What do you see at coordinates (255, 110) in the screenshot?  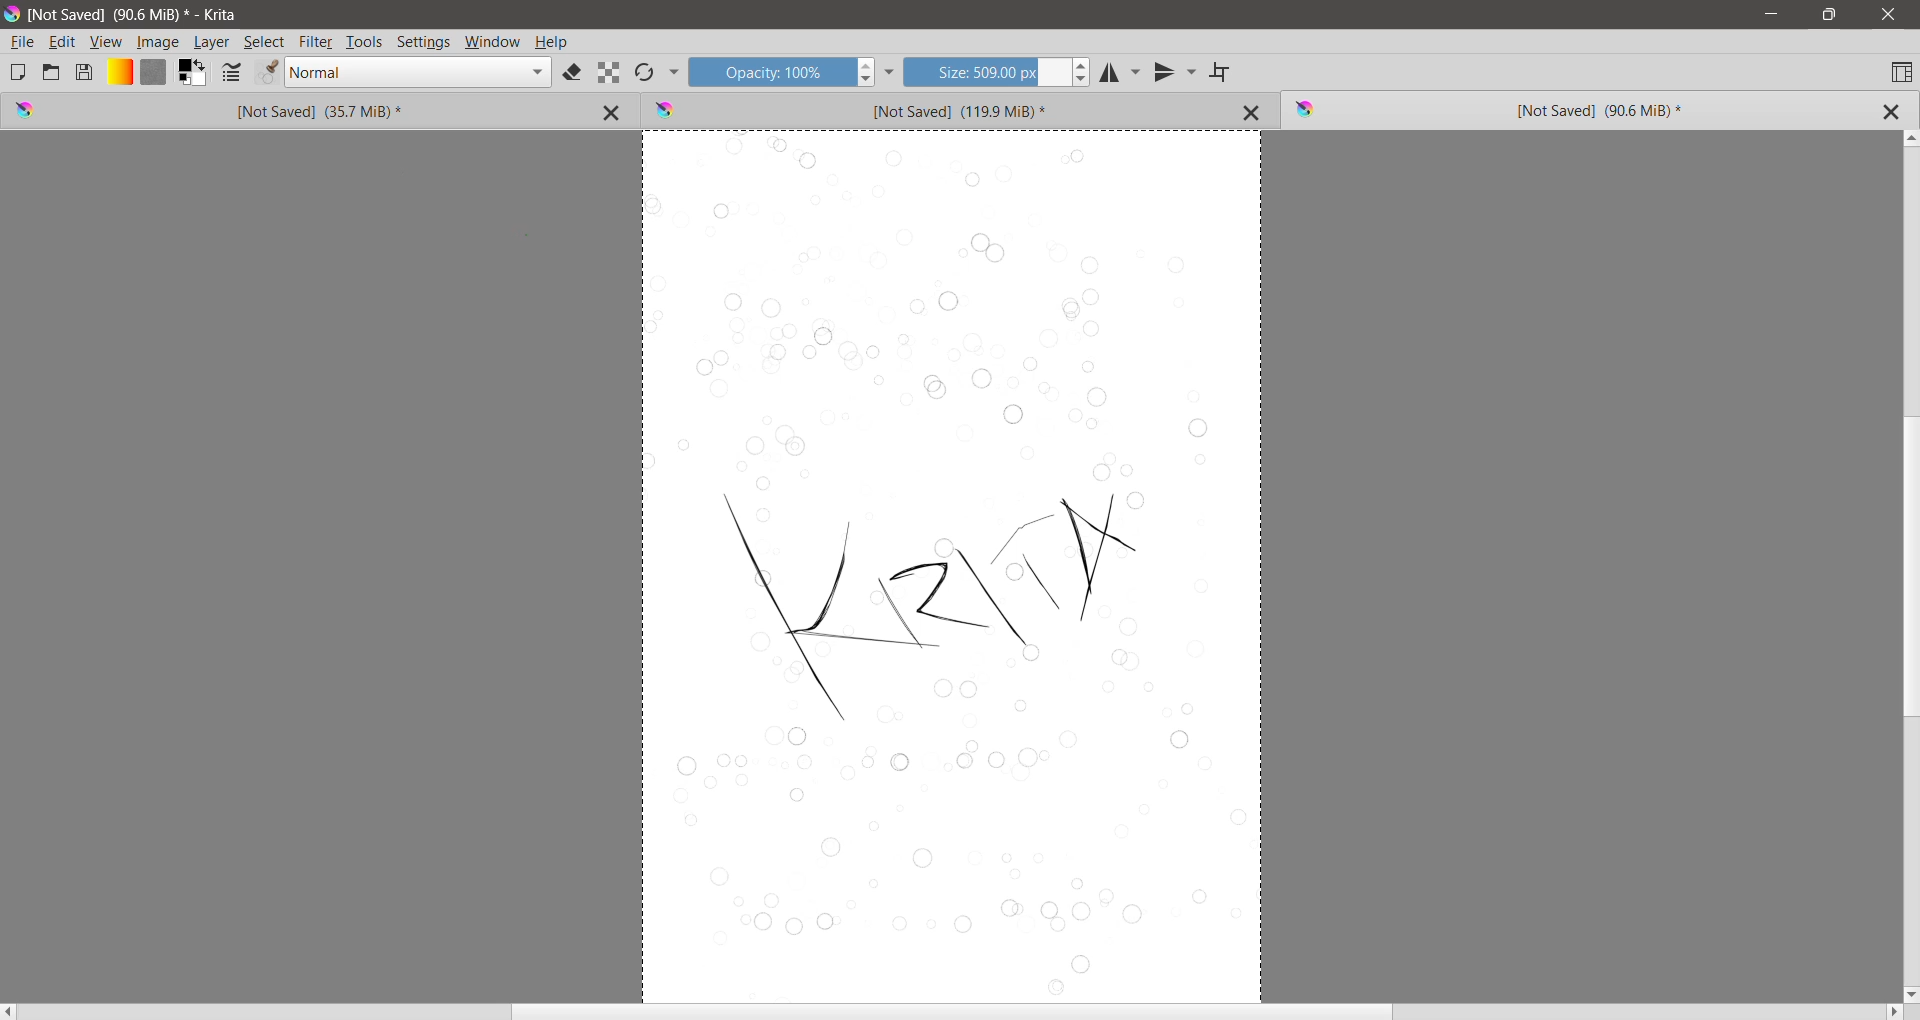 I see `Unsaved Image Tab 1` at bounding box center [255, 110].